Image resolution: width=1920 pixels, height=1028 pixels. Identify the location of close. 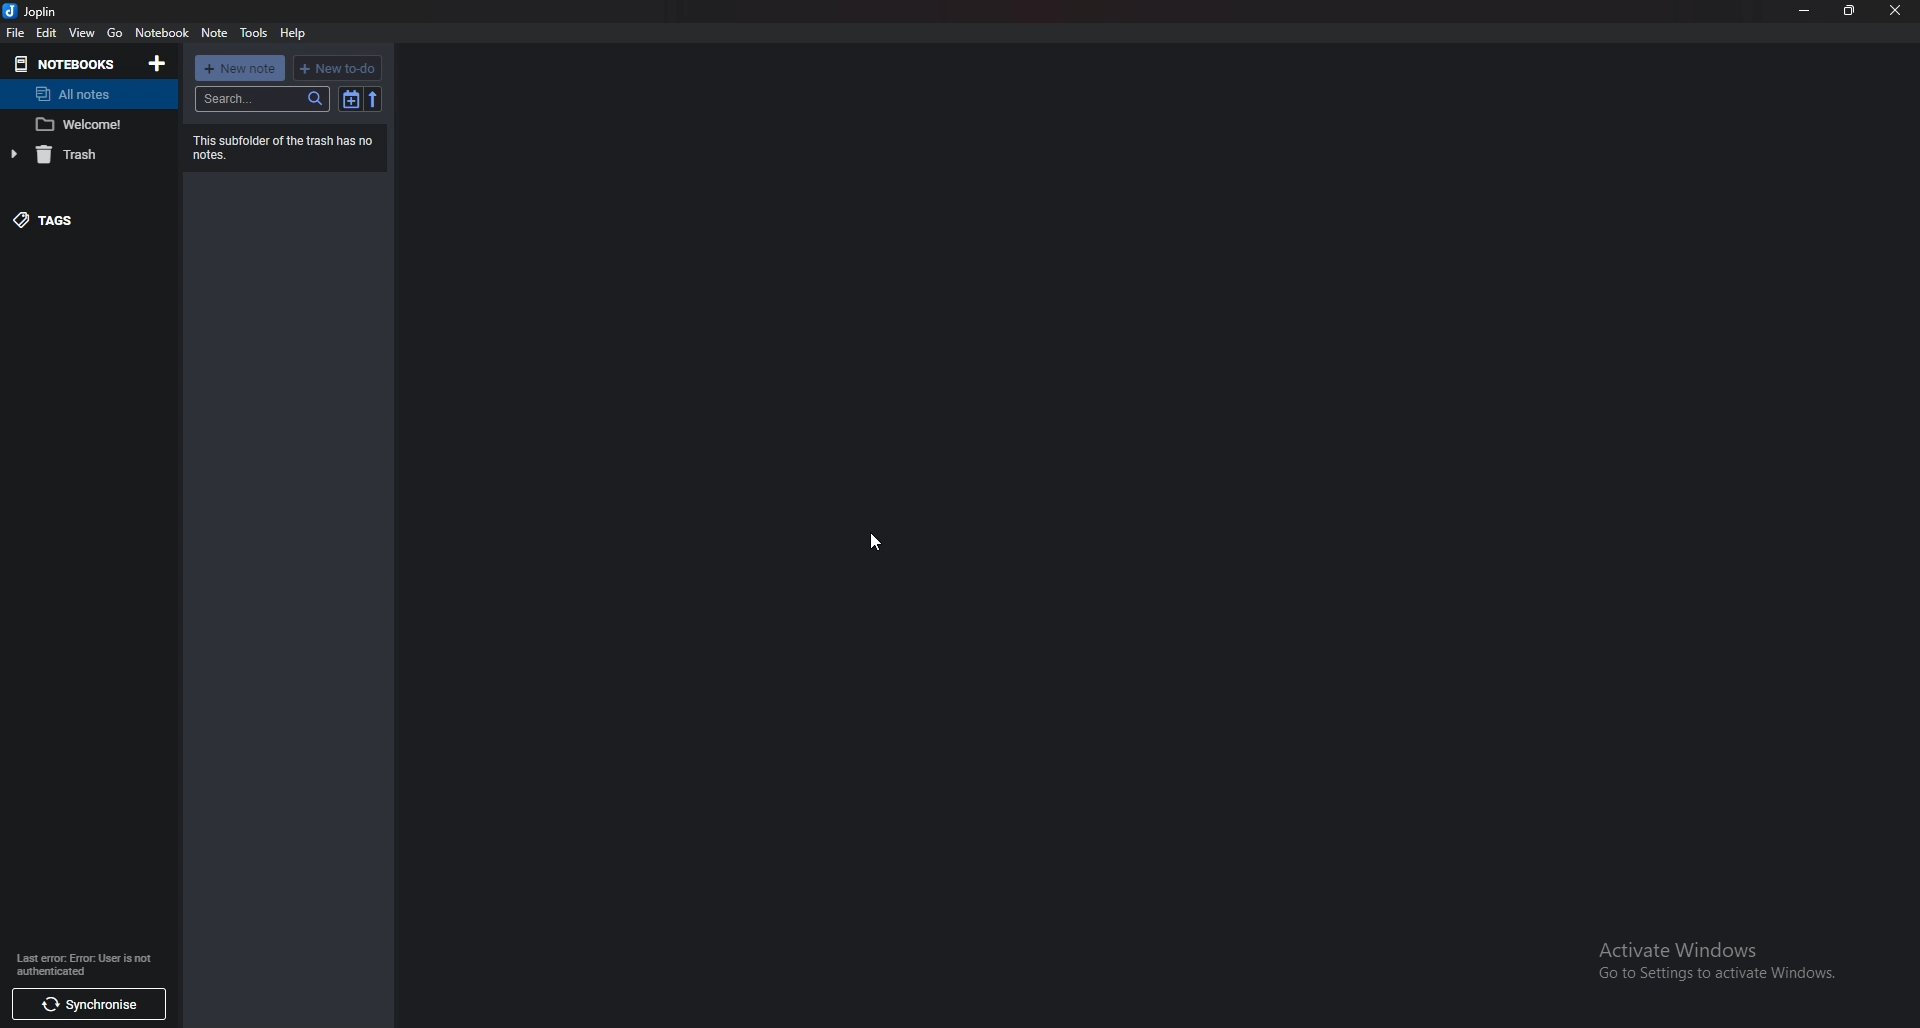
(1895, 11).